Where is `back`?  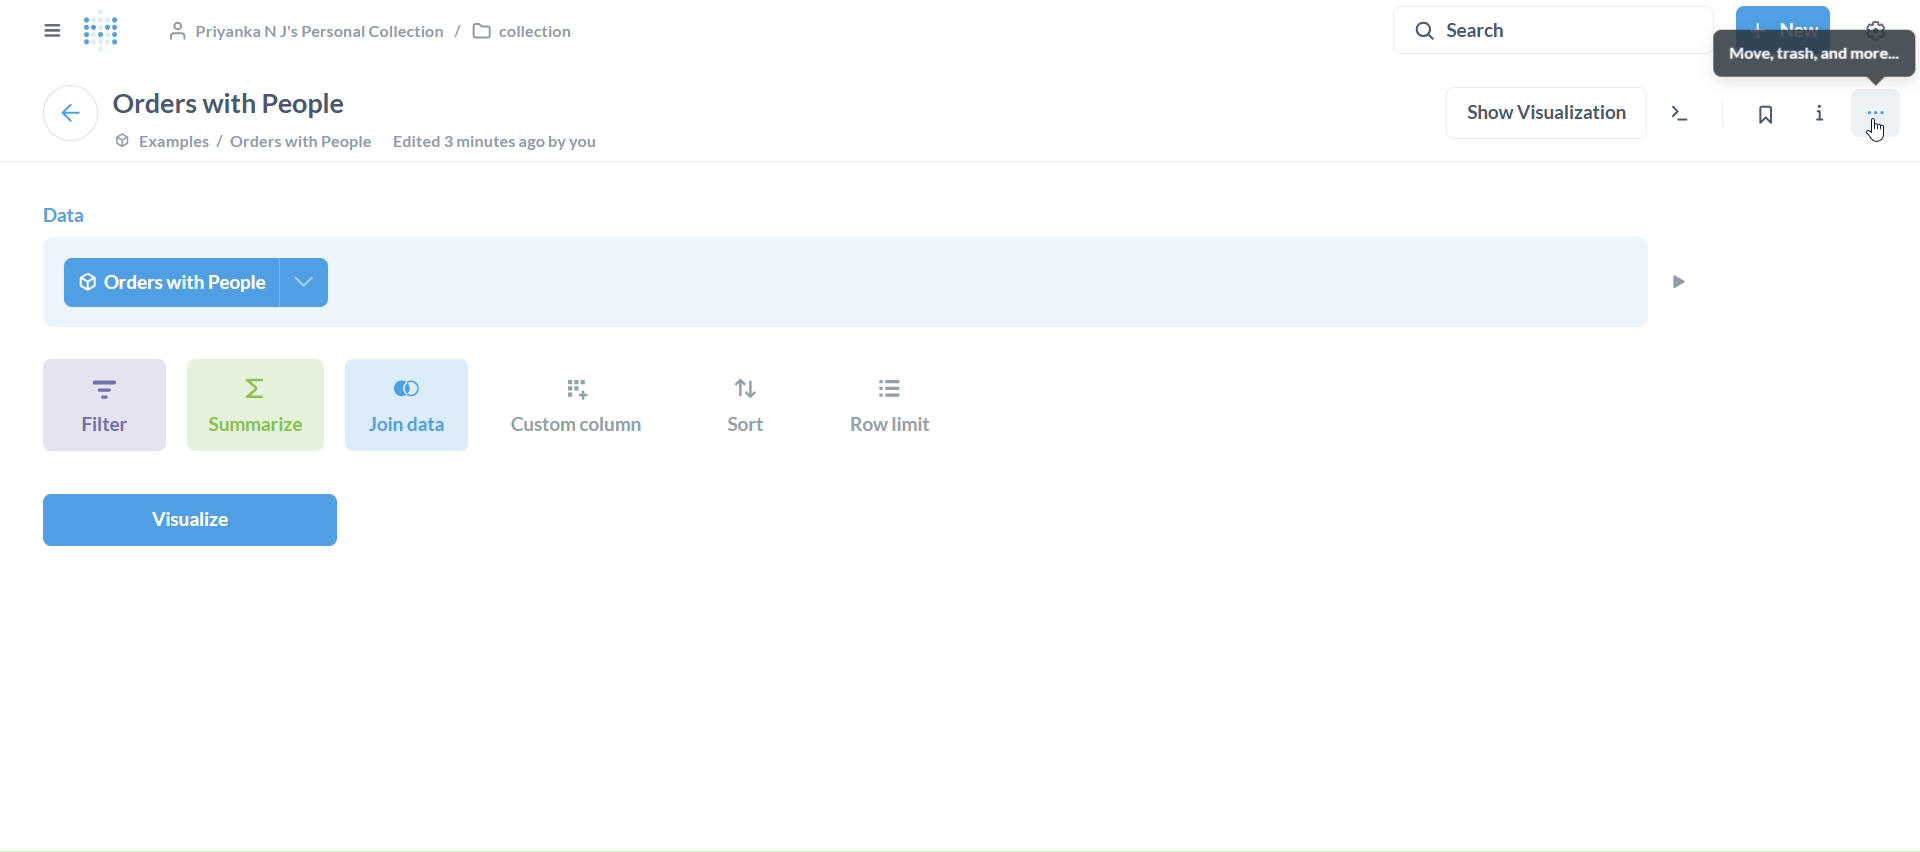
back is located at coordinates (69, 113).